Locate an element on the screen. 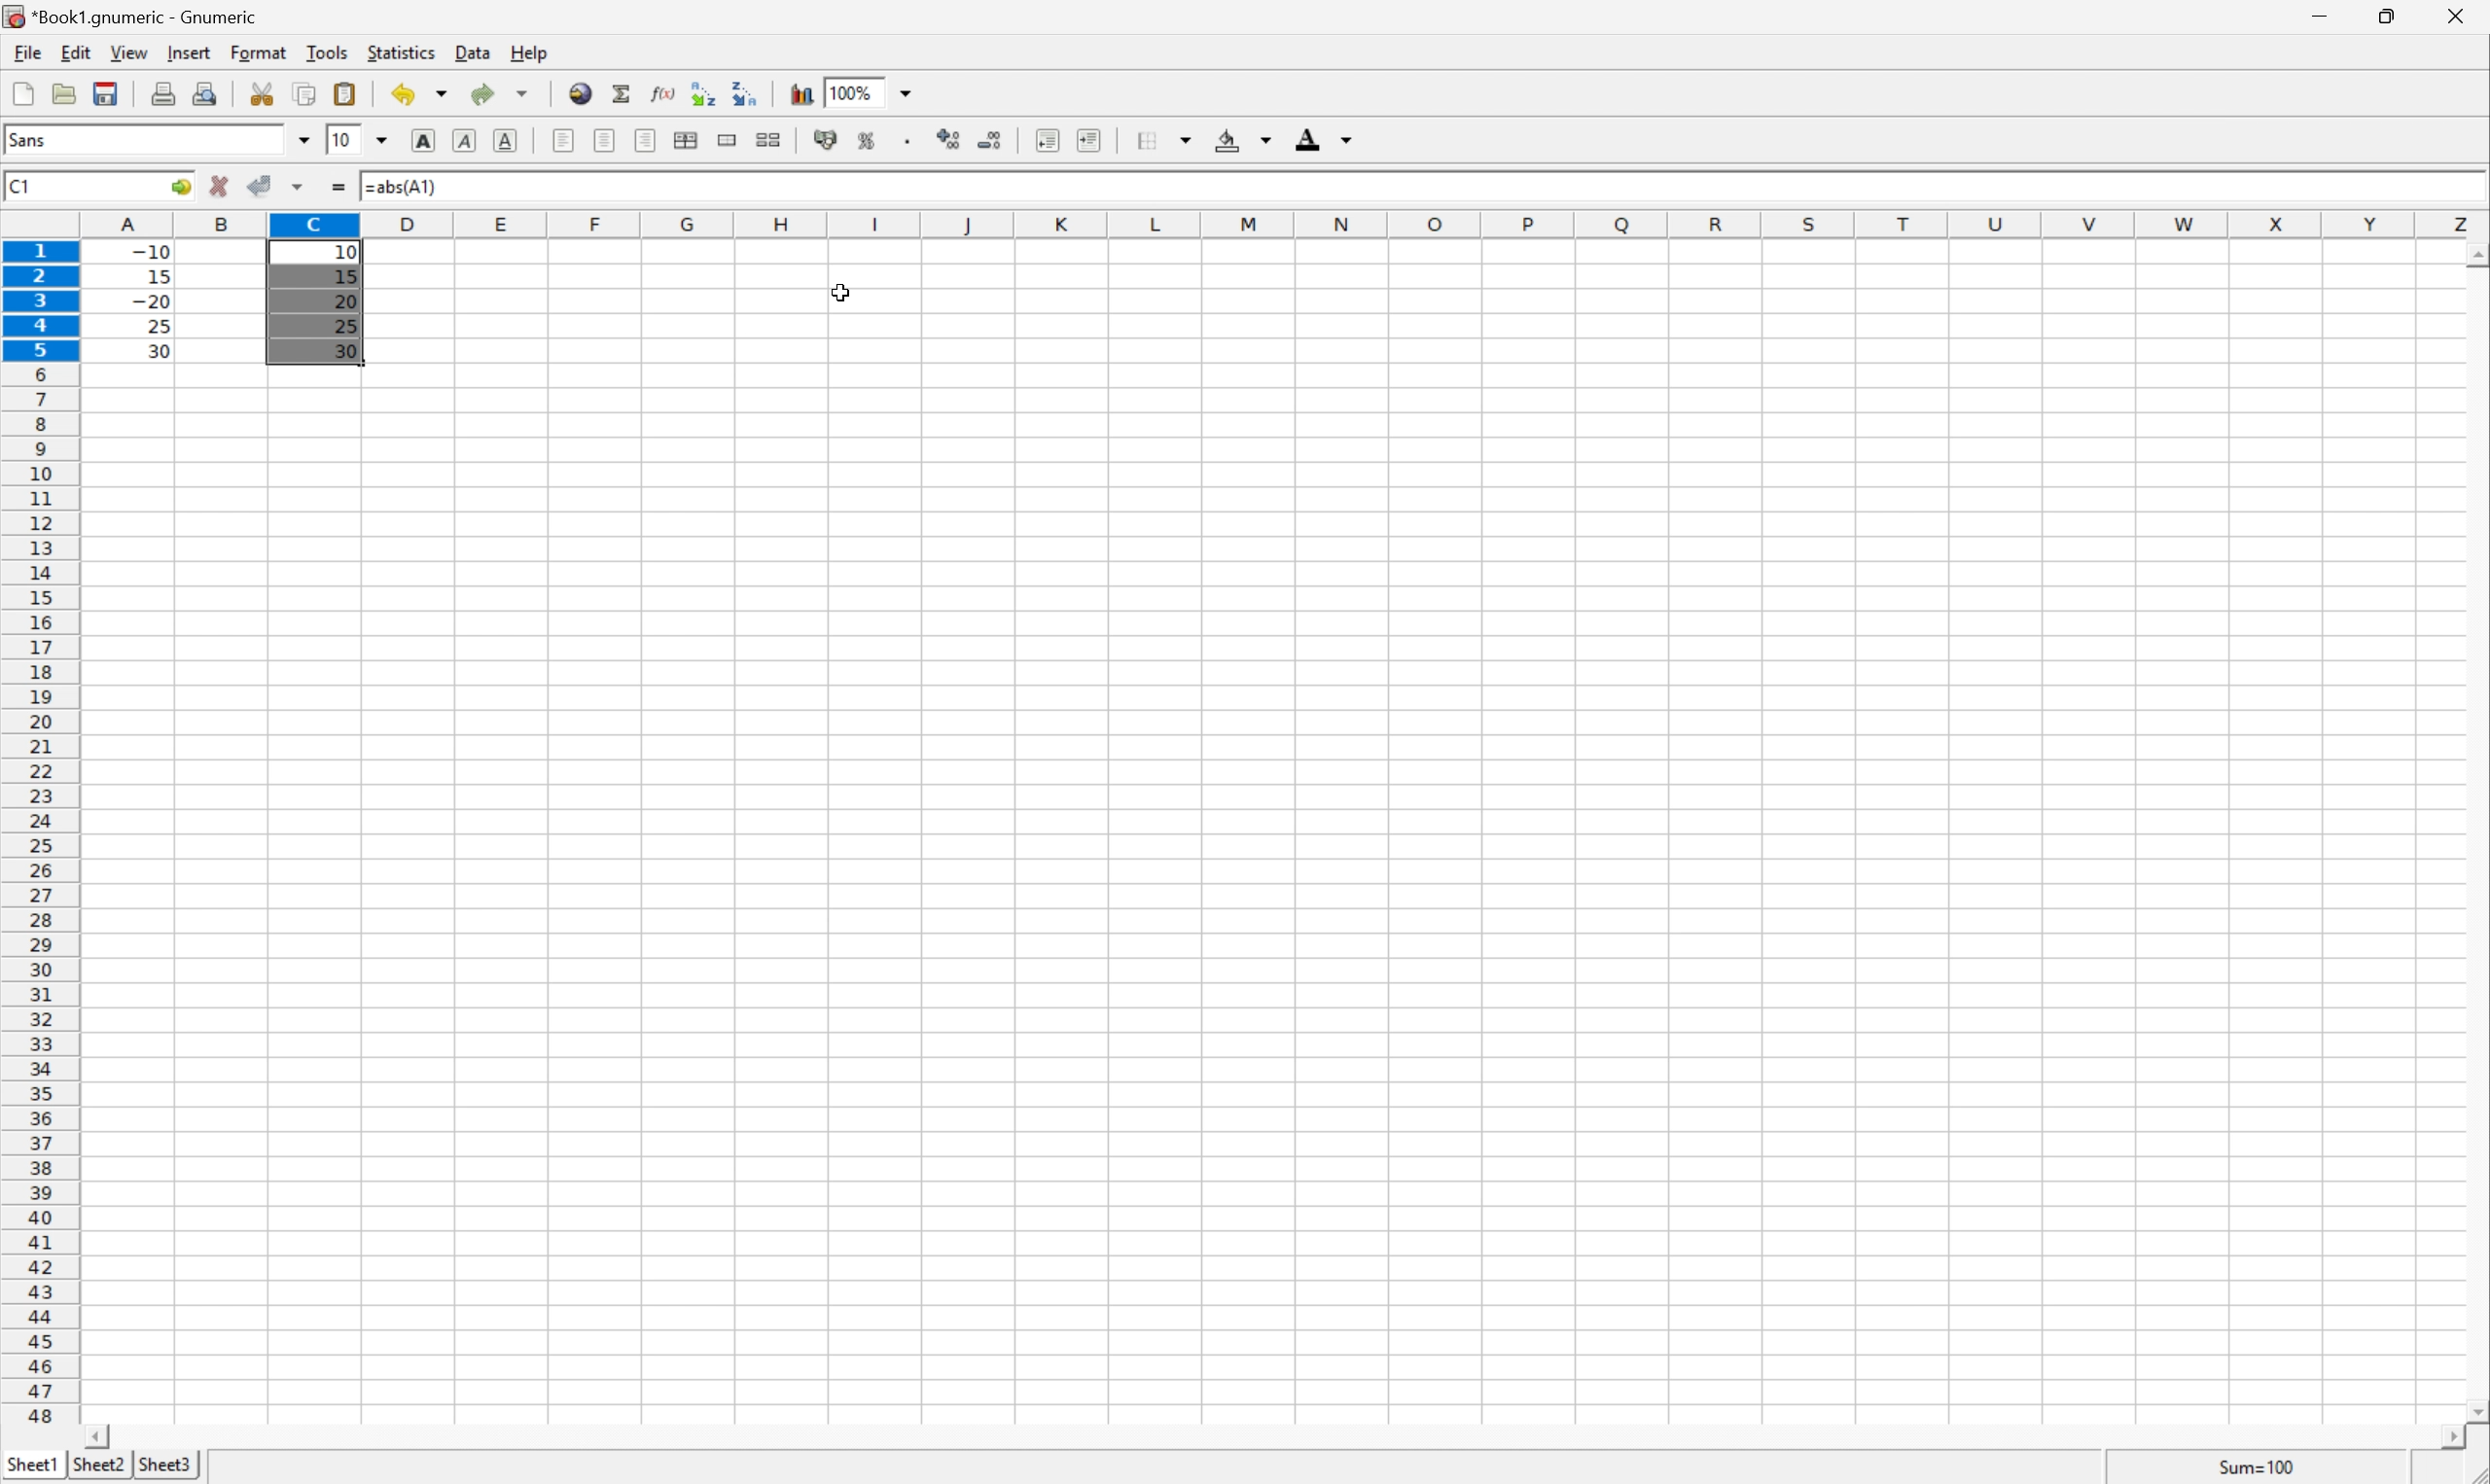 This screenshot has height=1484, width=2490. Drop Down is located at coordinates (385, 138).